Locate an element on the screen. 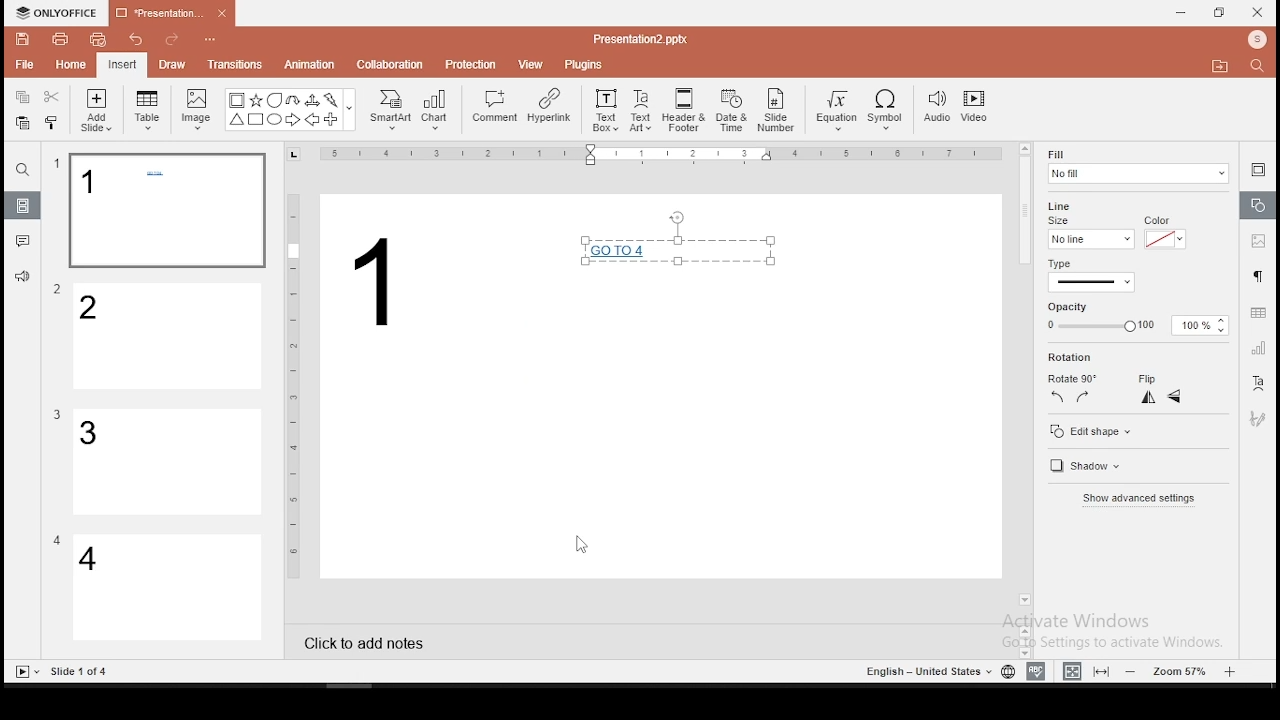 Image resolution: width=1280 pixels, height=720 pixels. zoom level is located at coordinates (1183, 670).